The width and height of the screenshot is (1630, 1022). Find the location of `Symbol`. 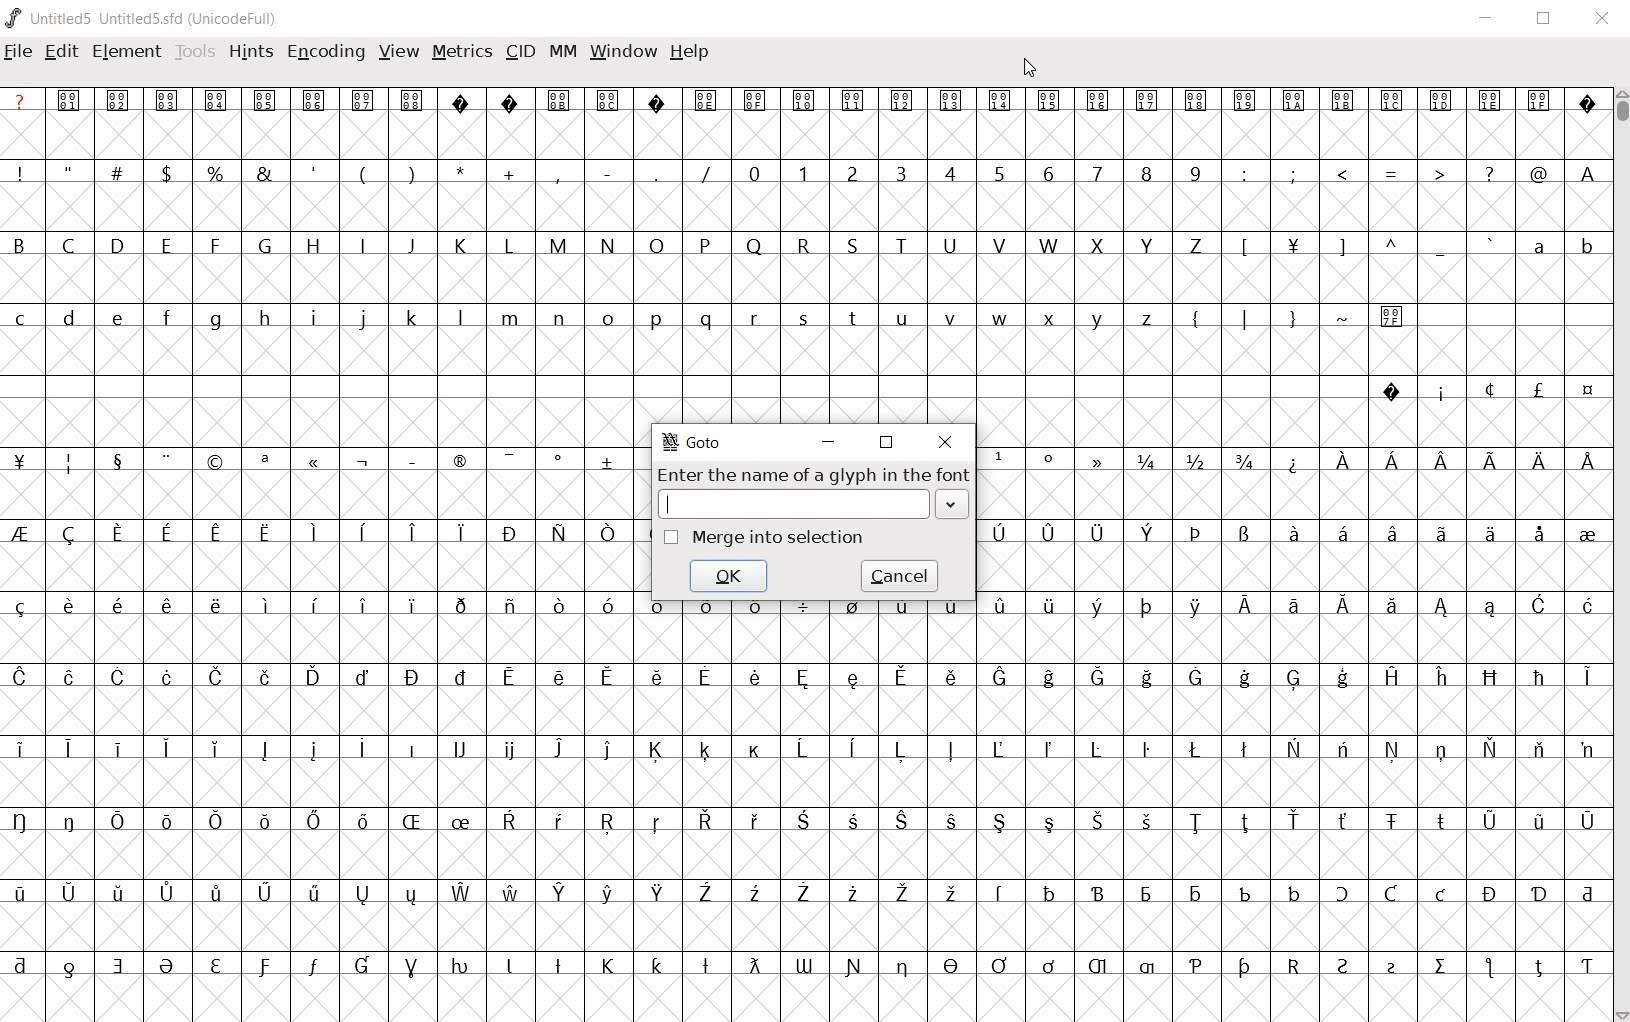

Symbol is located at coordinates (23, 965).